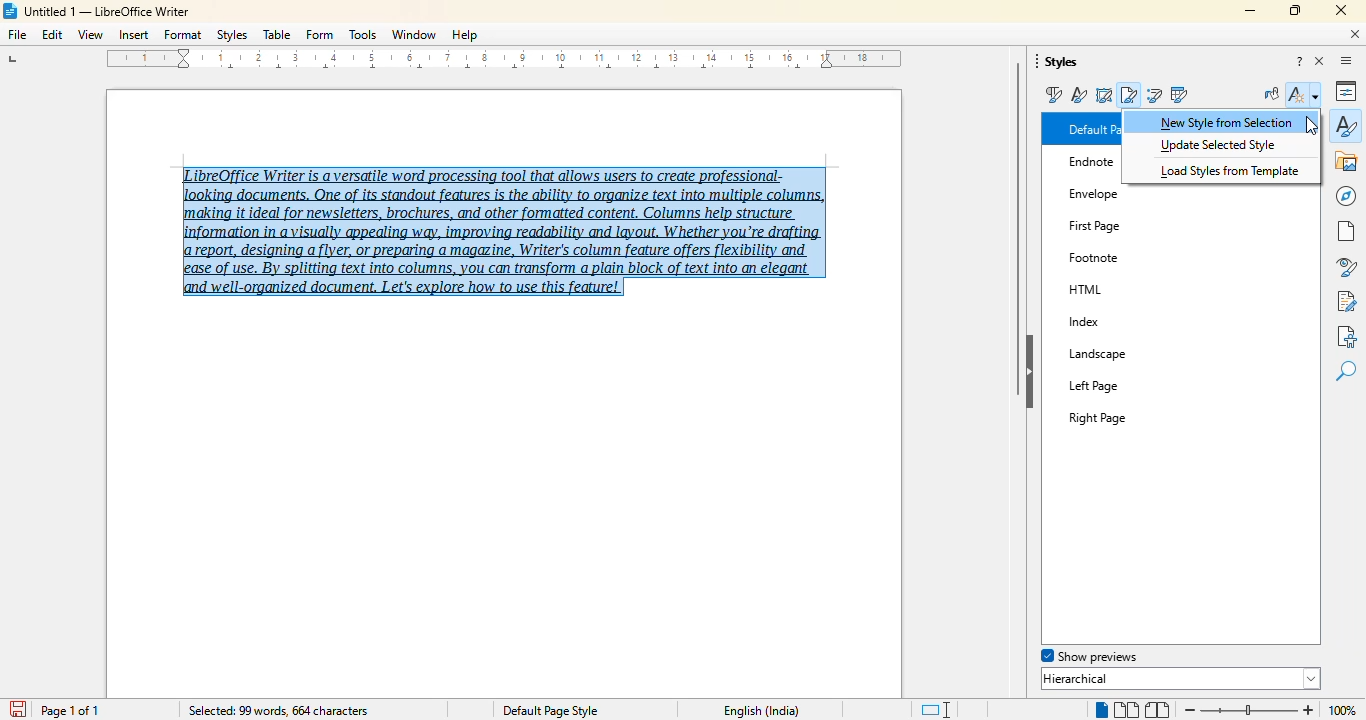 This screenshot has width=1366, height=720. I want to click on spotlight, so click(1174, 656).